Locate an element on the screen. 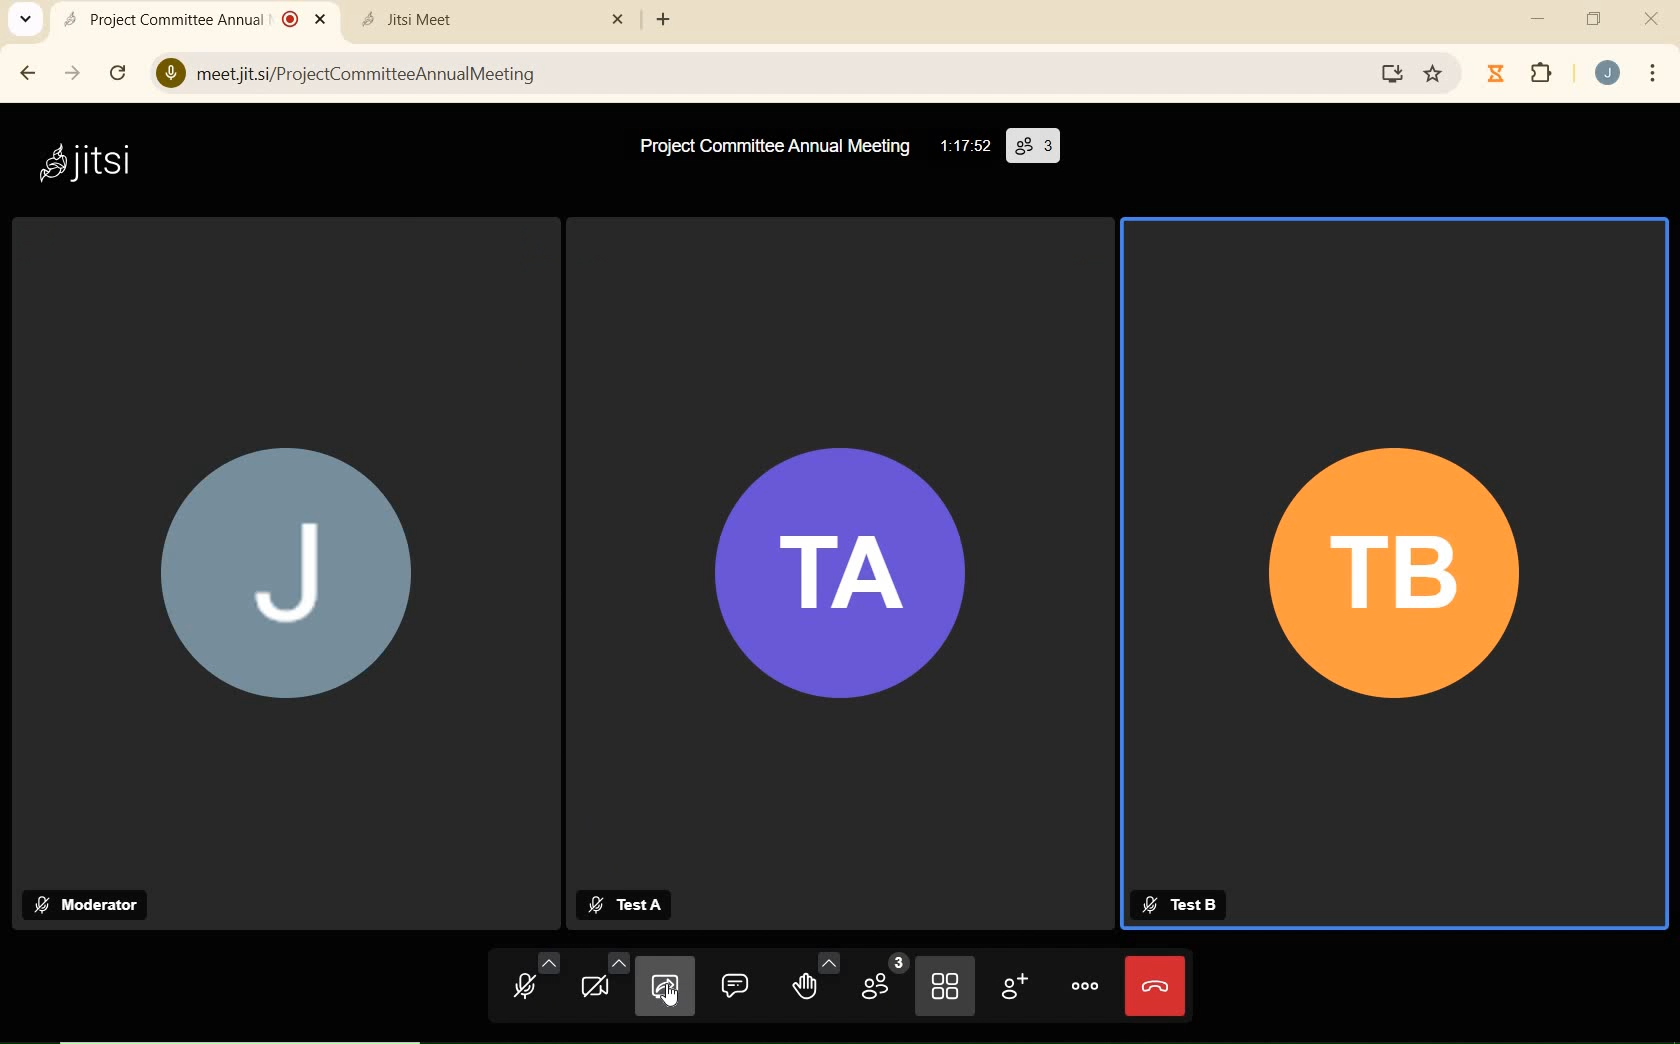 The image size is (1680, 1044). invite people is located at coordinates (1013, 986).